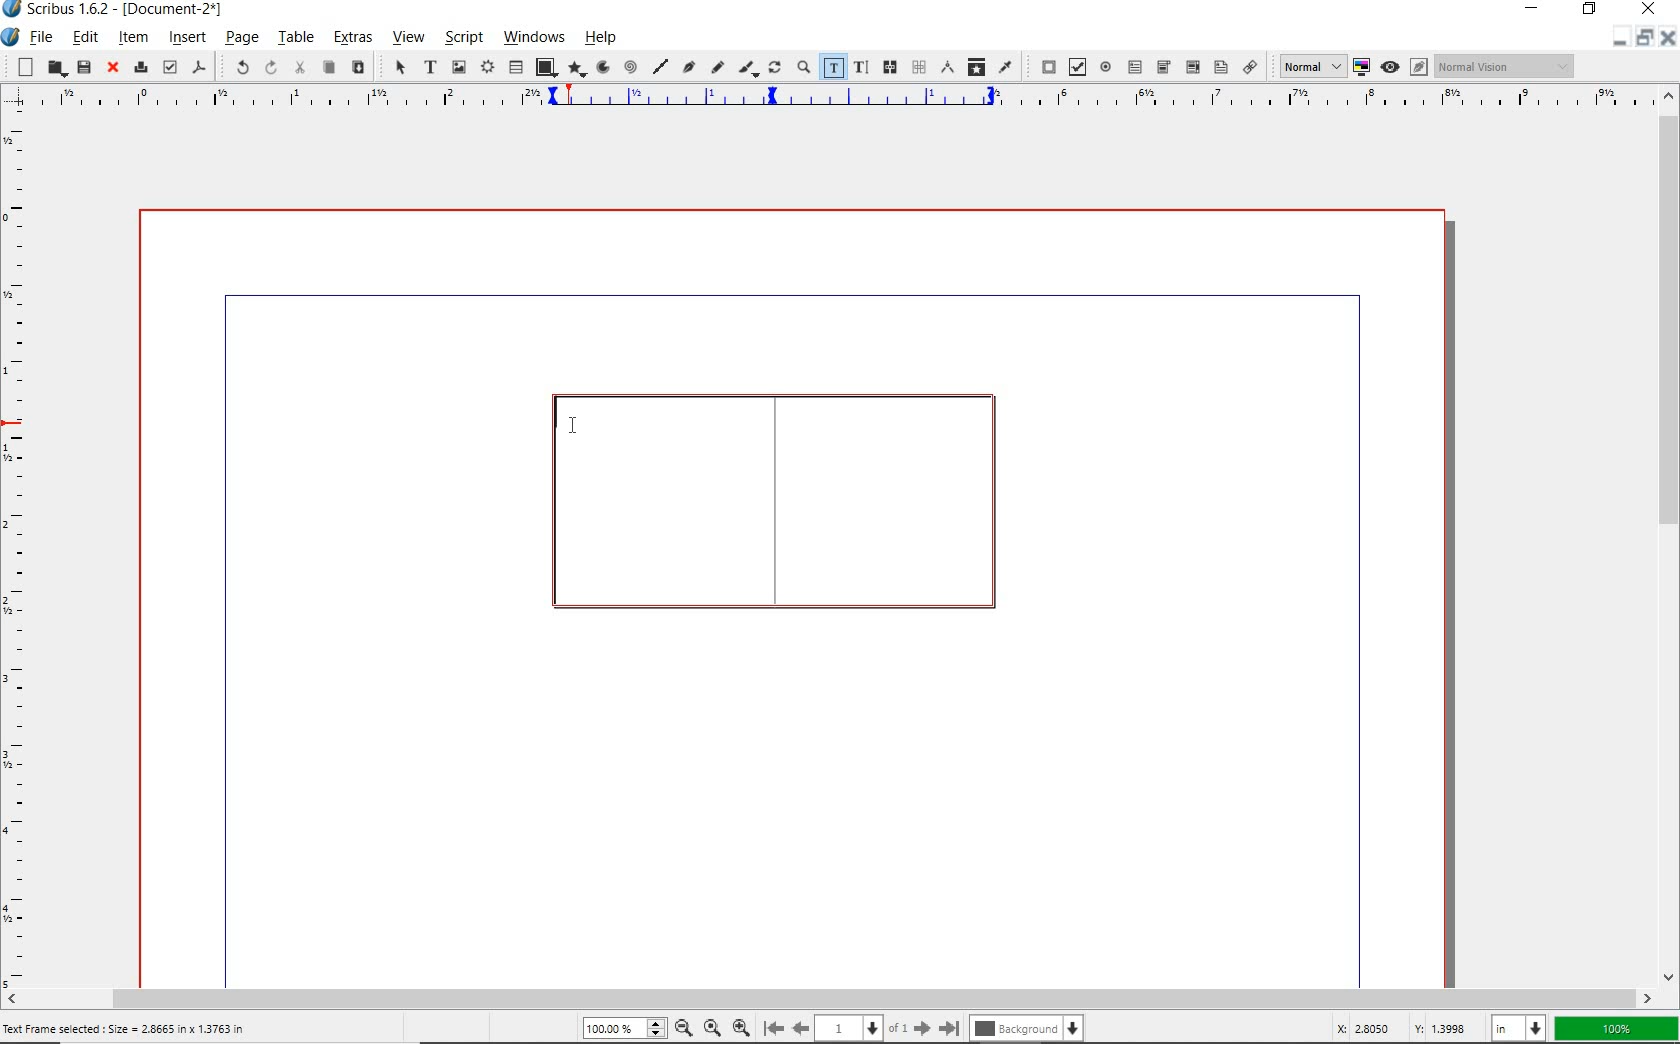  Describe the element at coordinates (1362, 67) in the screenshot. I see `toggle color` at that location.